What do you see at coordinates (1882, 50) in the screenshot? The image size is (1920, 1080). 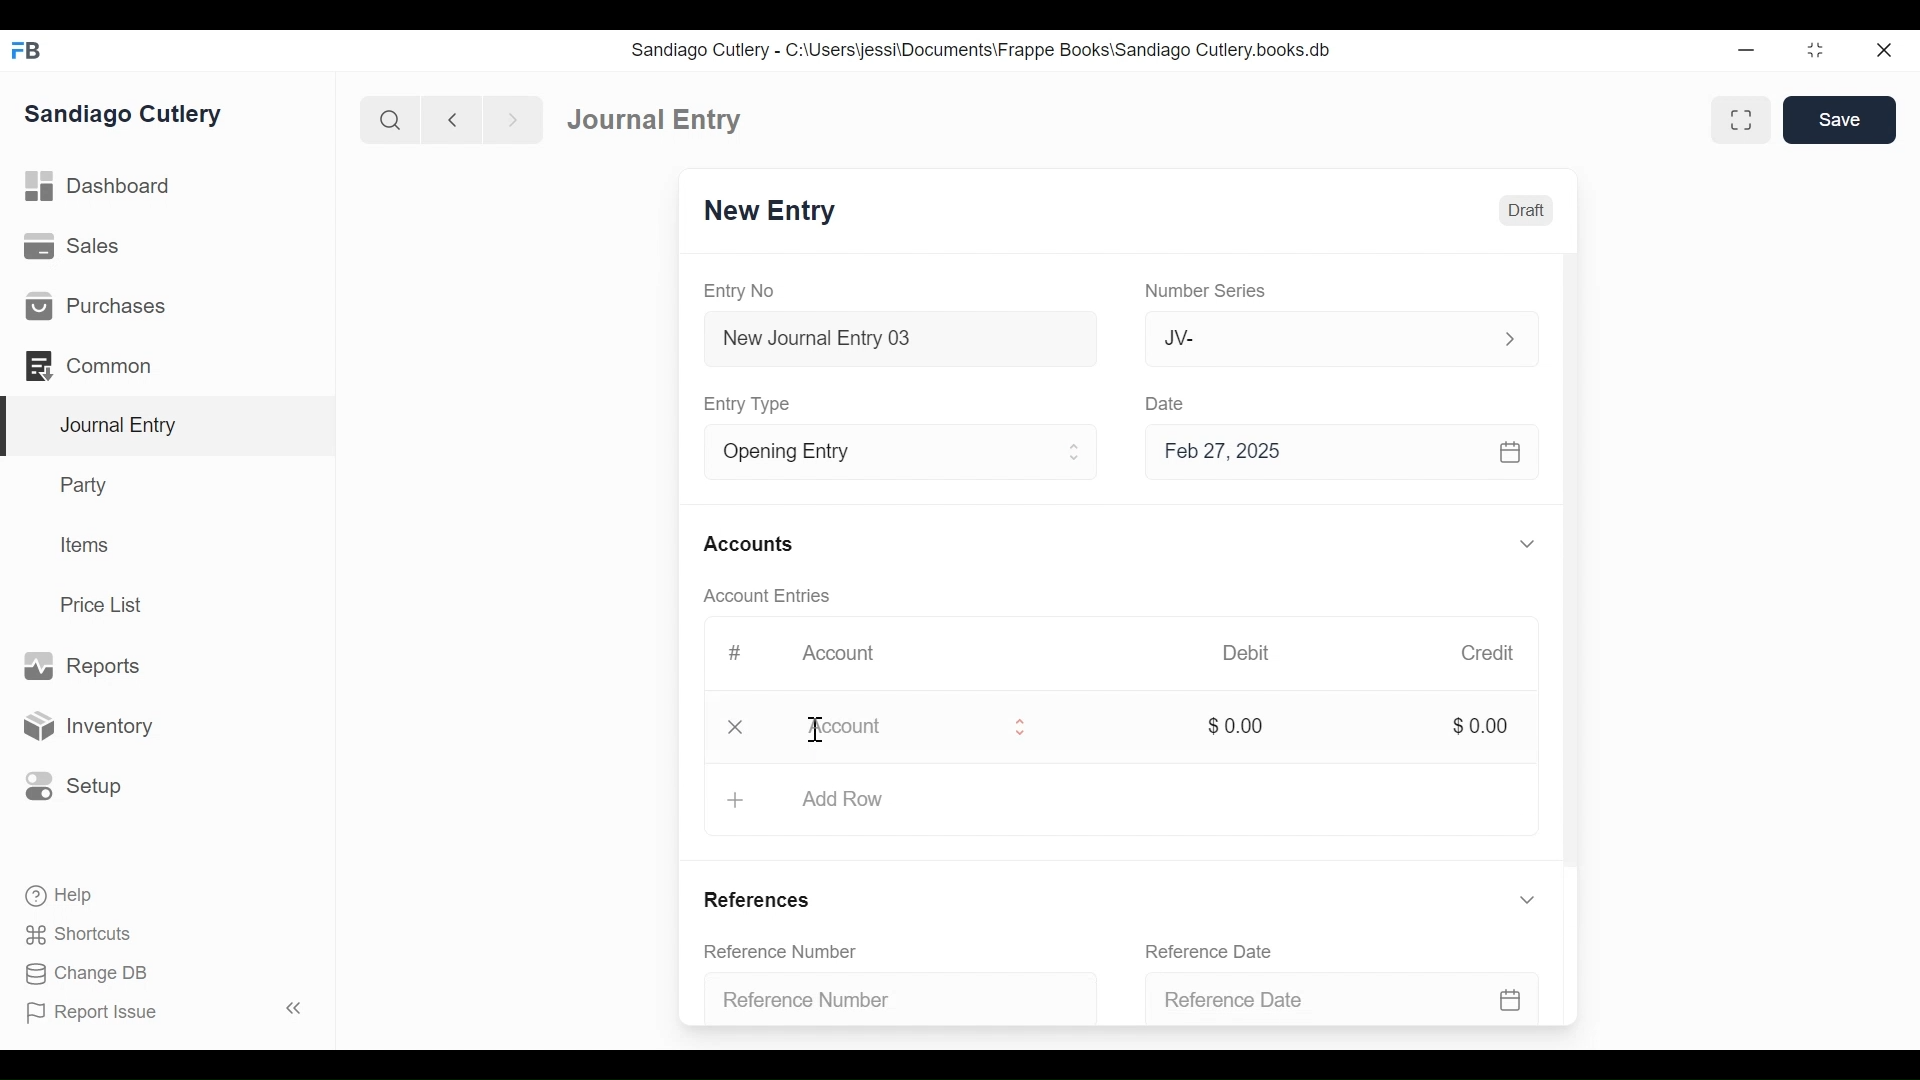 I see `Close` at bounding box center [1882, 50].